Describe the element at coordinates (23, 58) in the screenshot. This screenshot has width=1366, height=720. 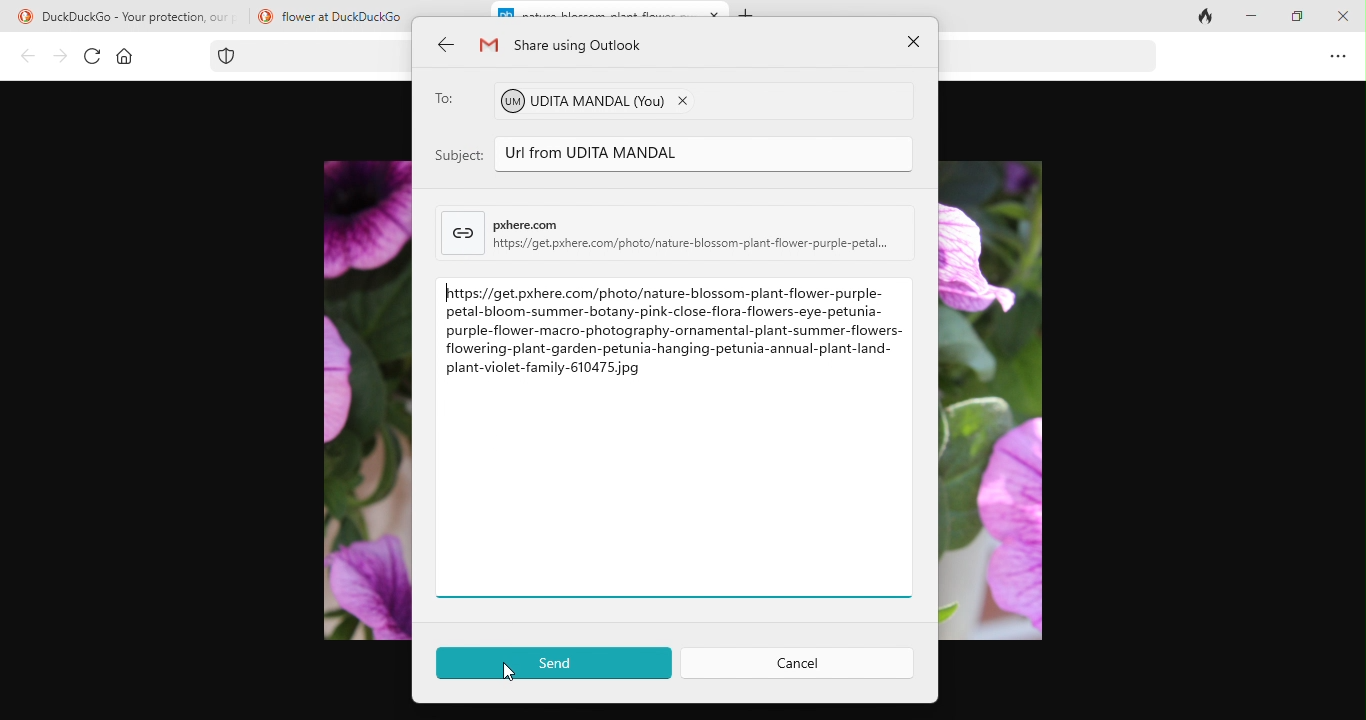
I see `back` at that location.